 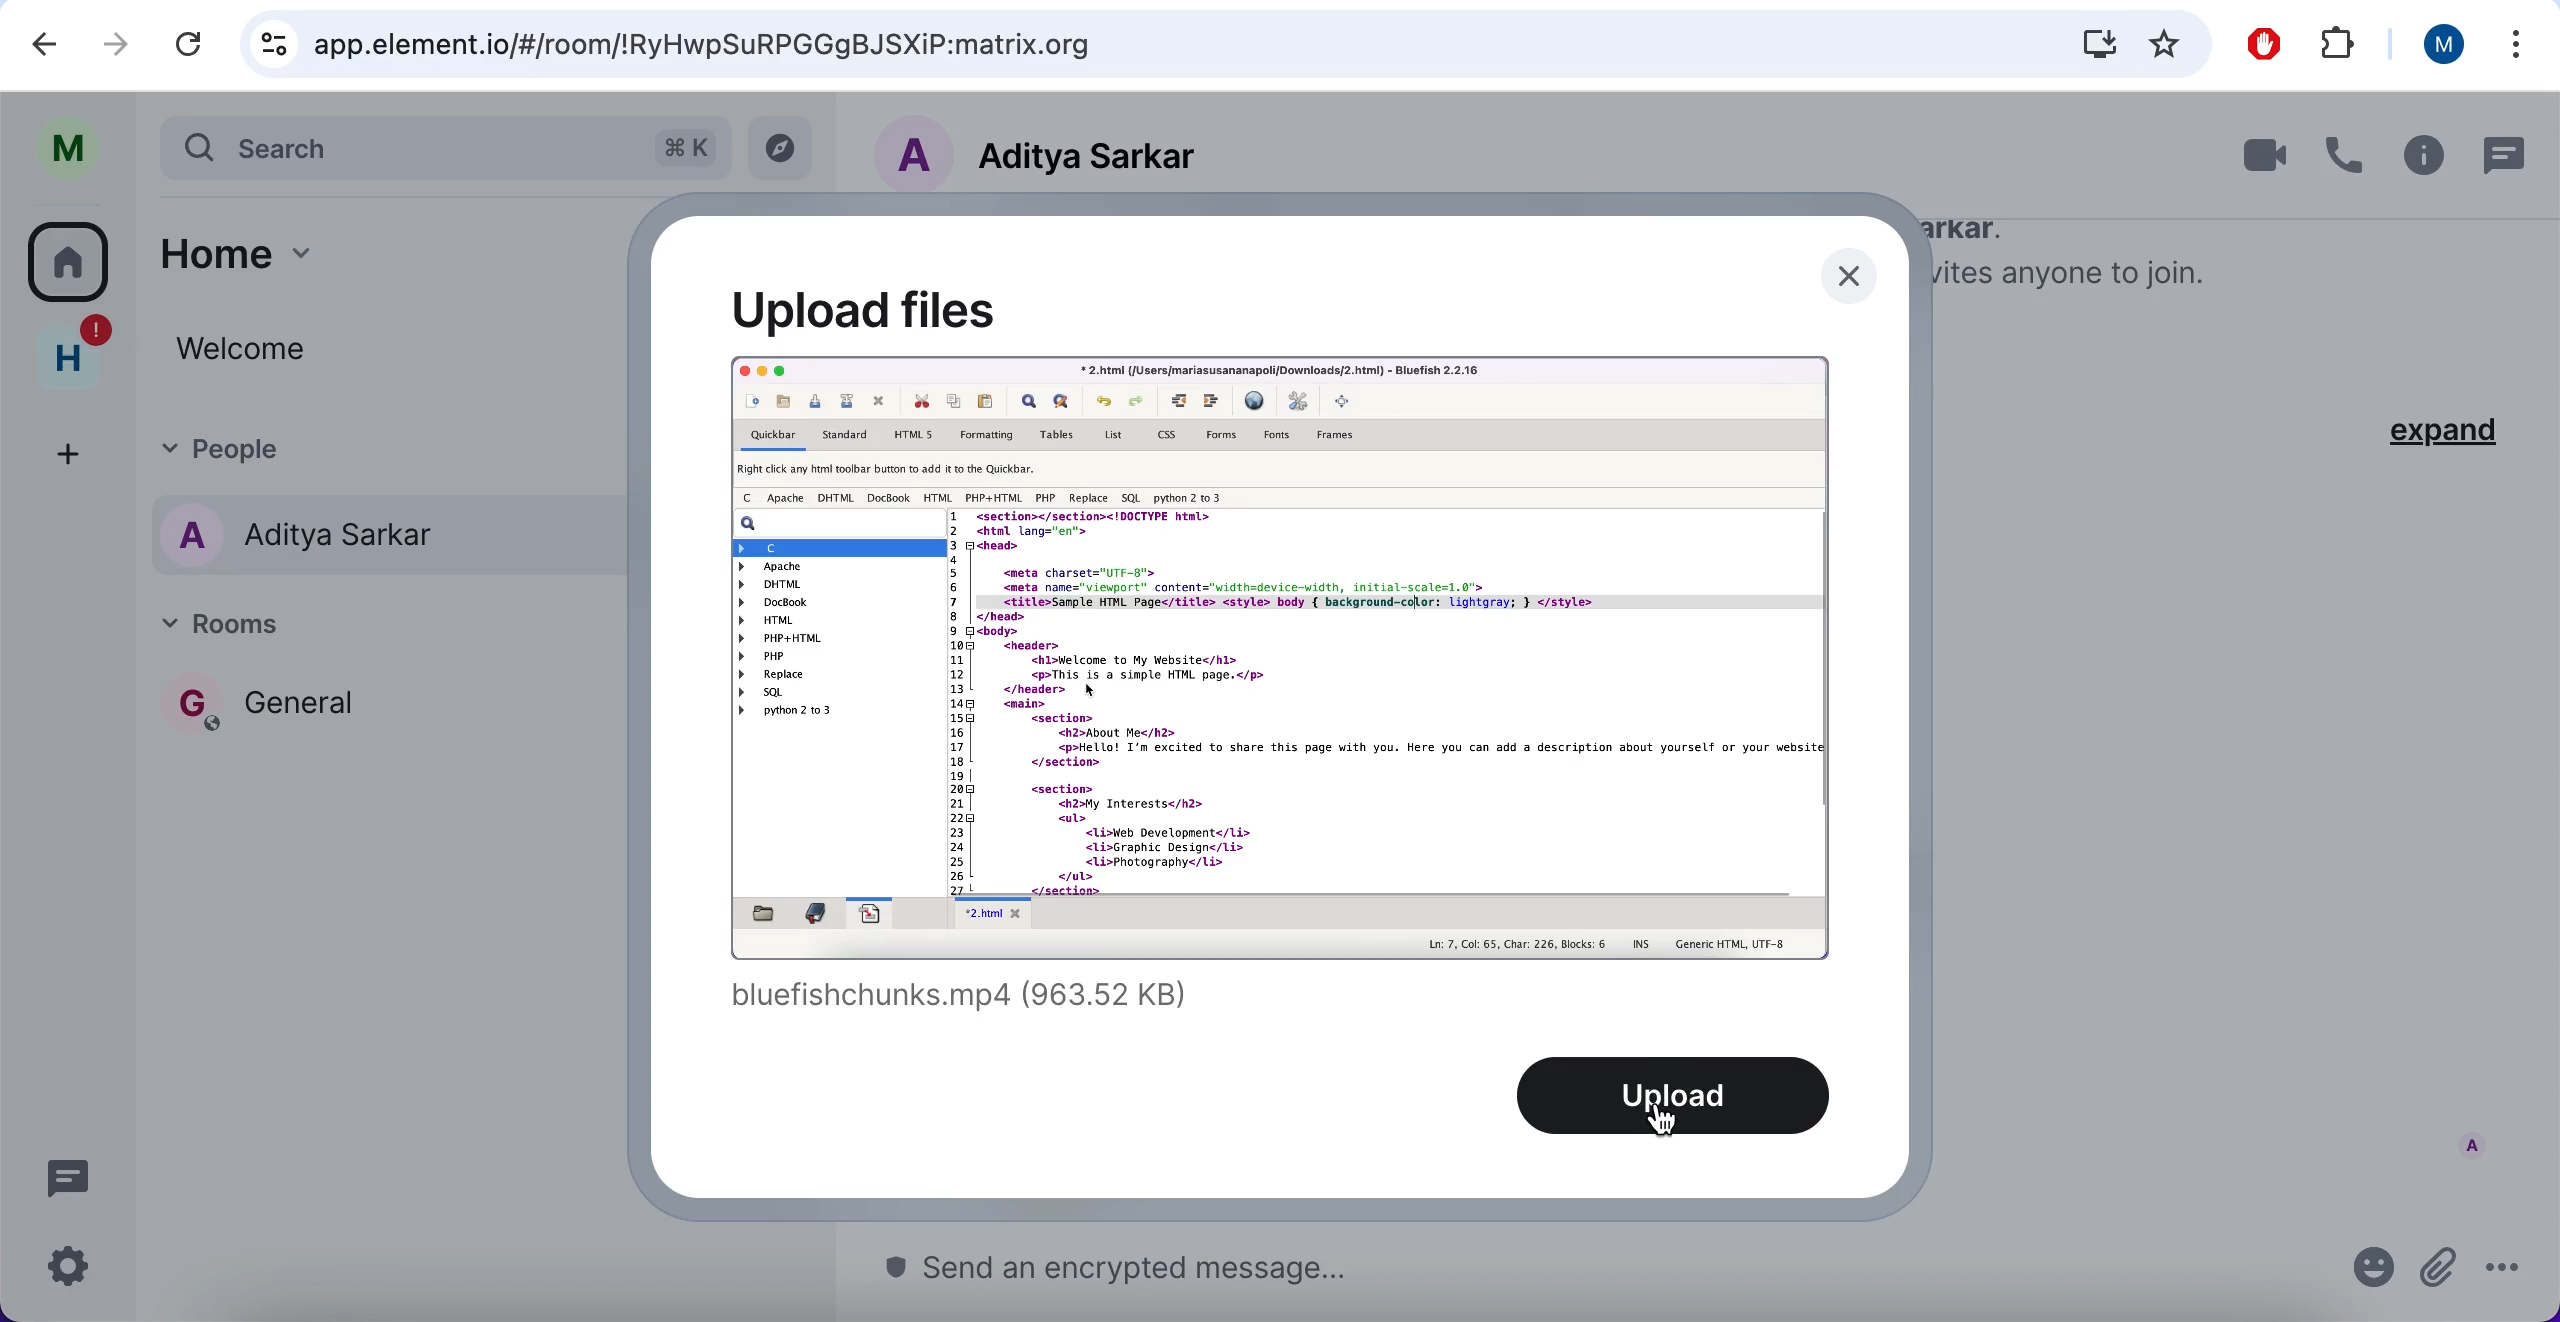 I want to click on rooms, so click(x=394, y=631).